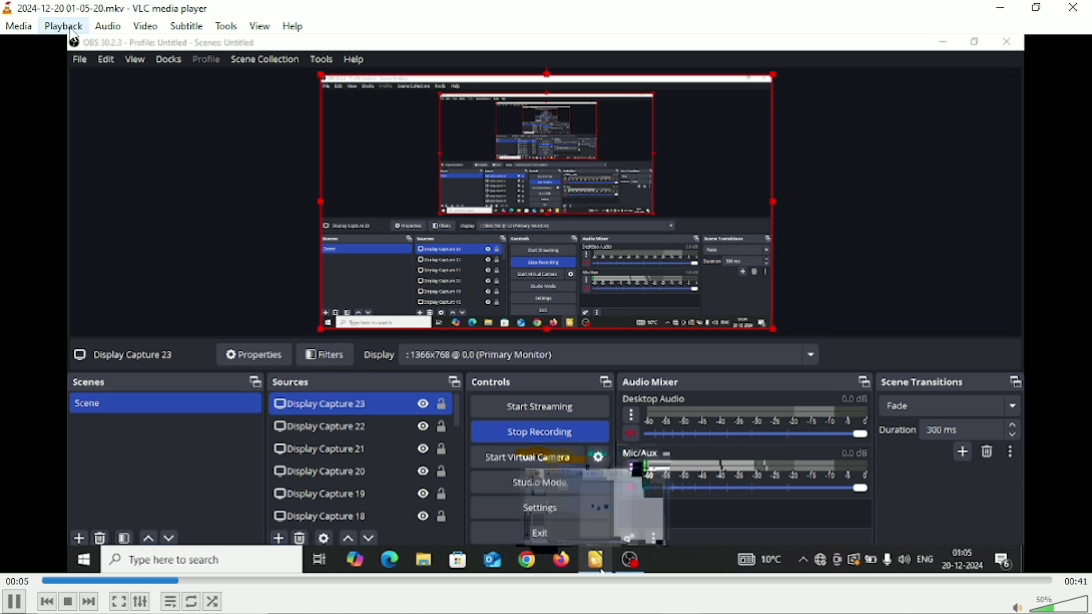 Image resolution: width=1092 pixels, height=614 pixels. I want to click on Restore down, so click(1036, 9).